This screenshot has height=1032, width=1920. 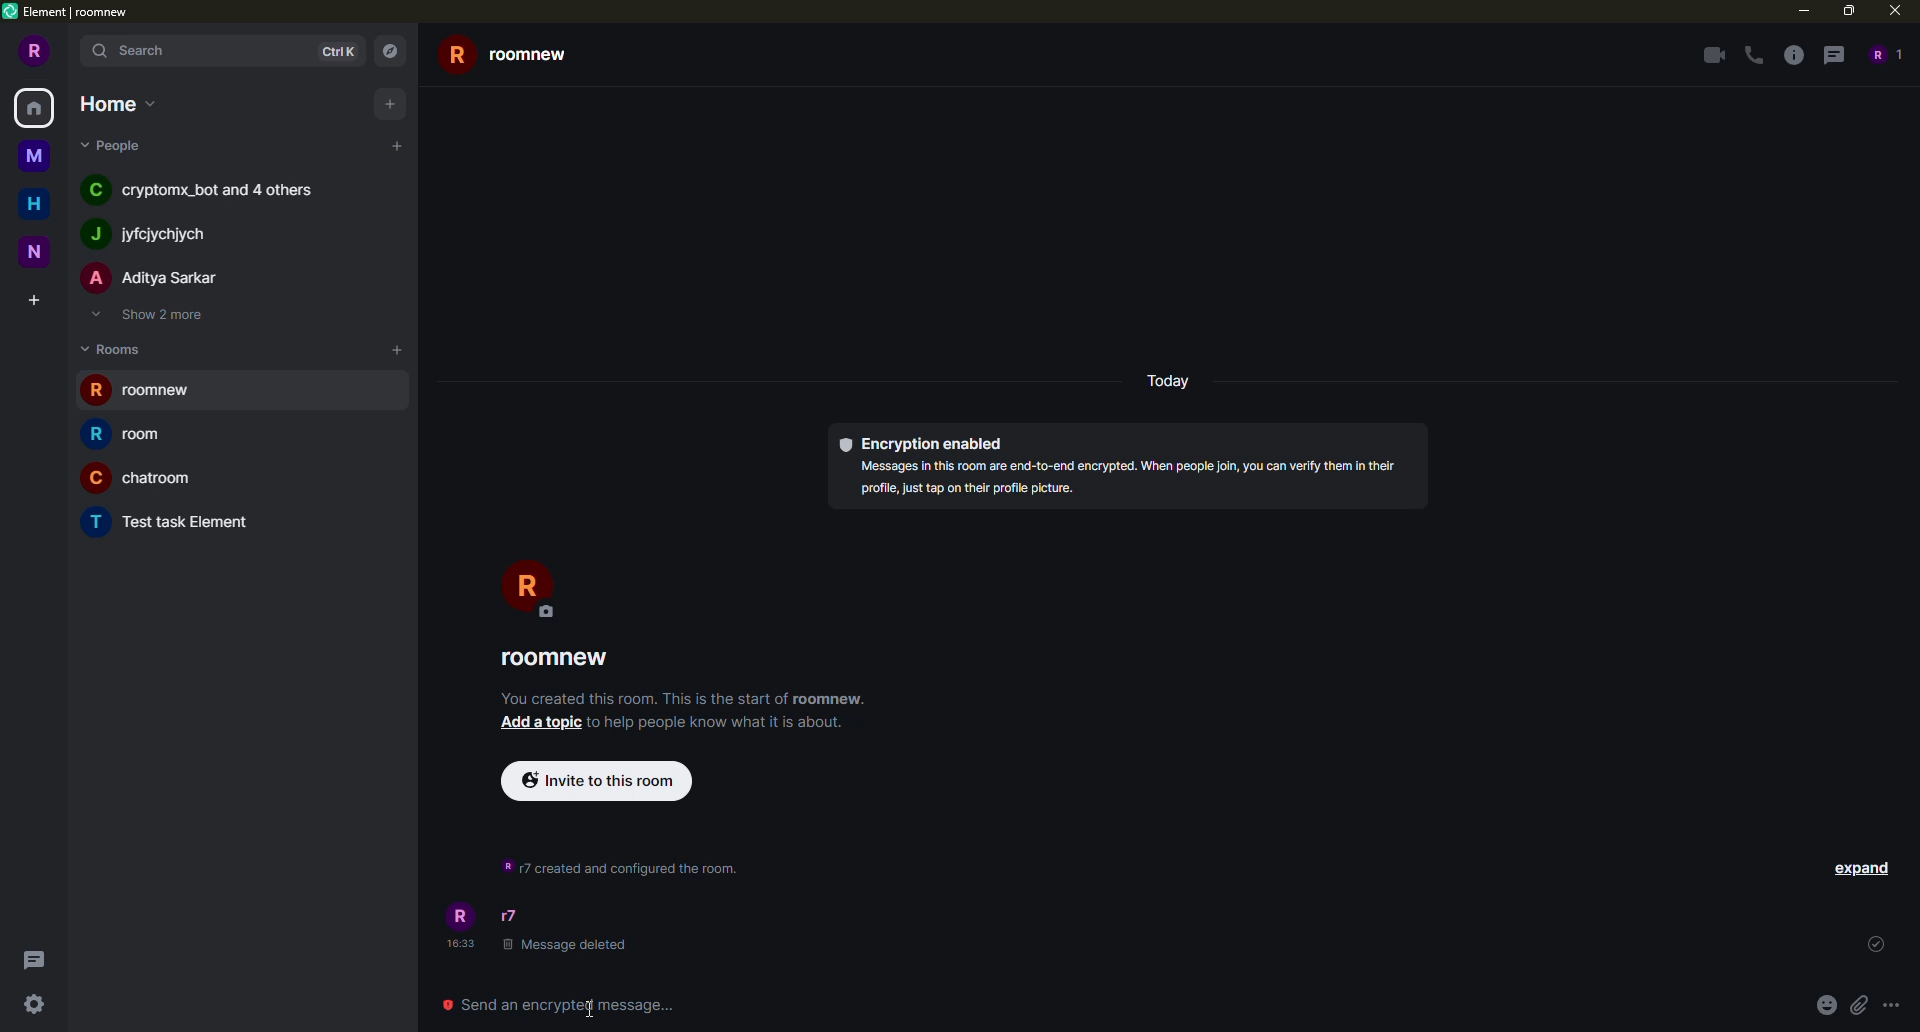 I want to click on more, so click(x=1891, y=1003).